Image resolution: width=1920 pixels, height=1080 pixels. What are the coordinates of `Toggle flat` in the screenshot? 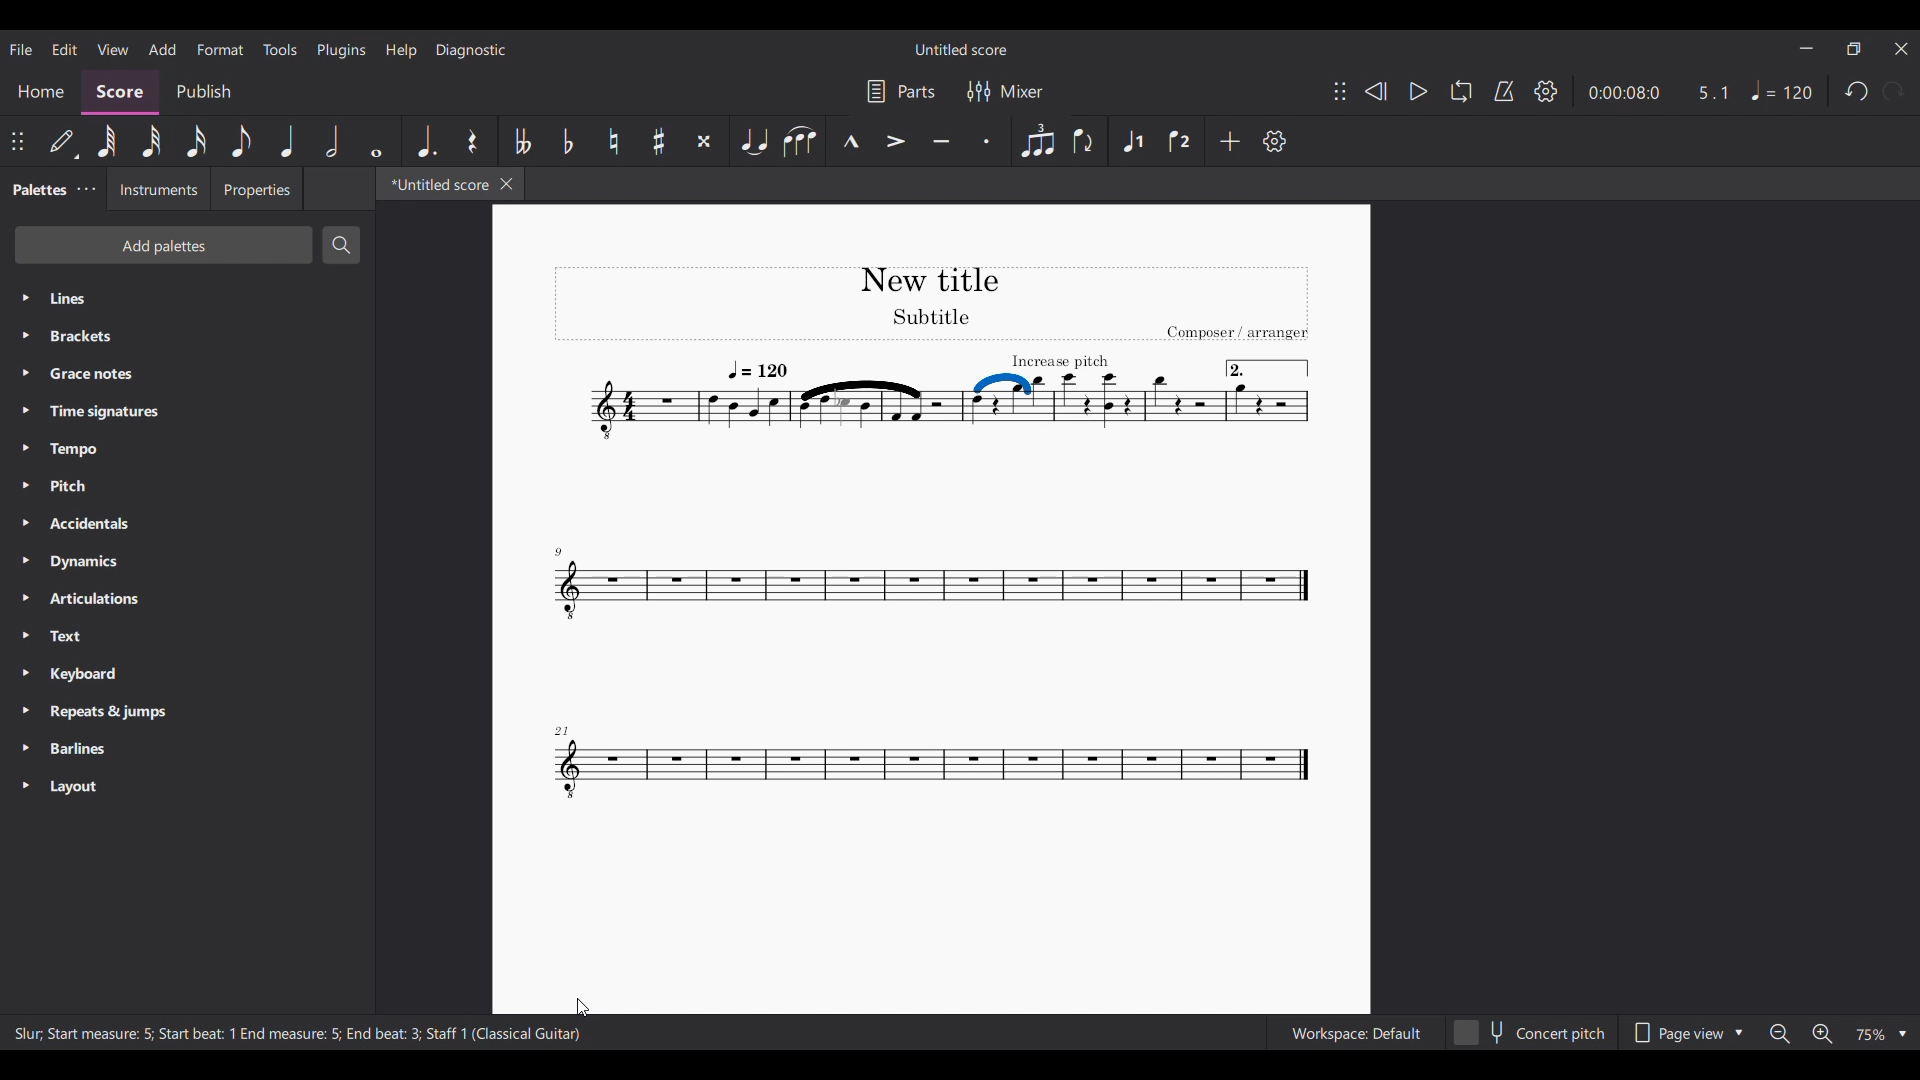 It's located at (568, 141).